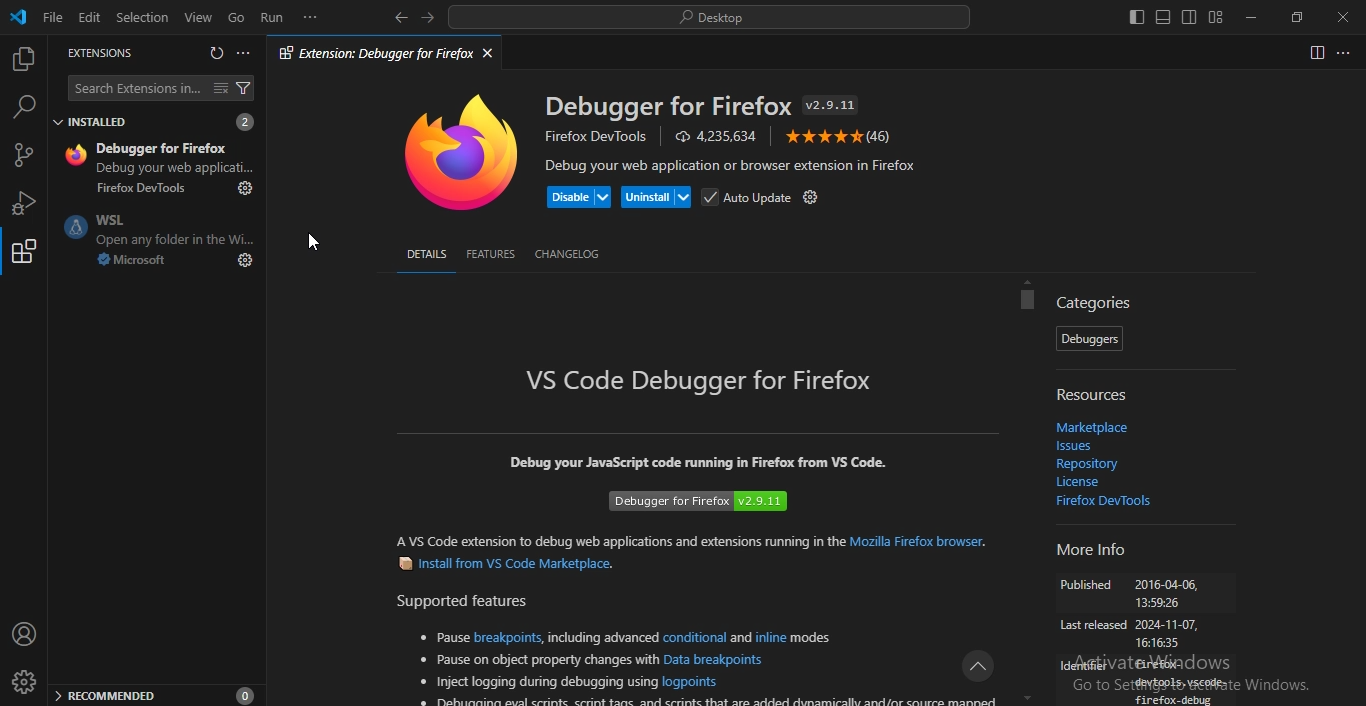 Image resolution: width=1366 pixels, height=706 pixels. What do you see at coordinates (24, 635) in the screenshot?
I see `account` at bounding box center [24, 635].